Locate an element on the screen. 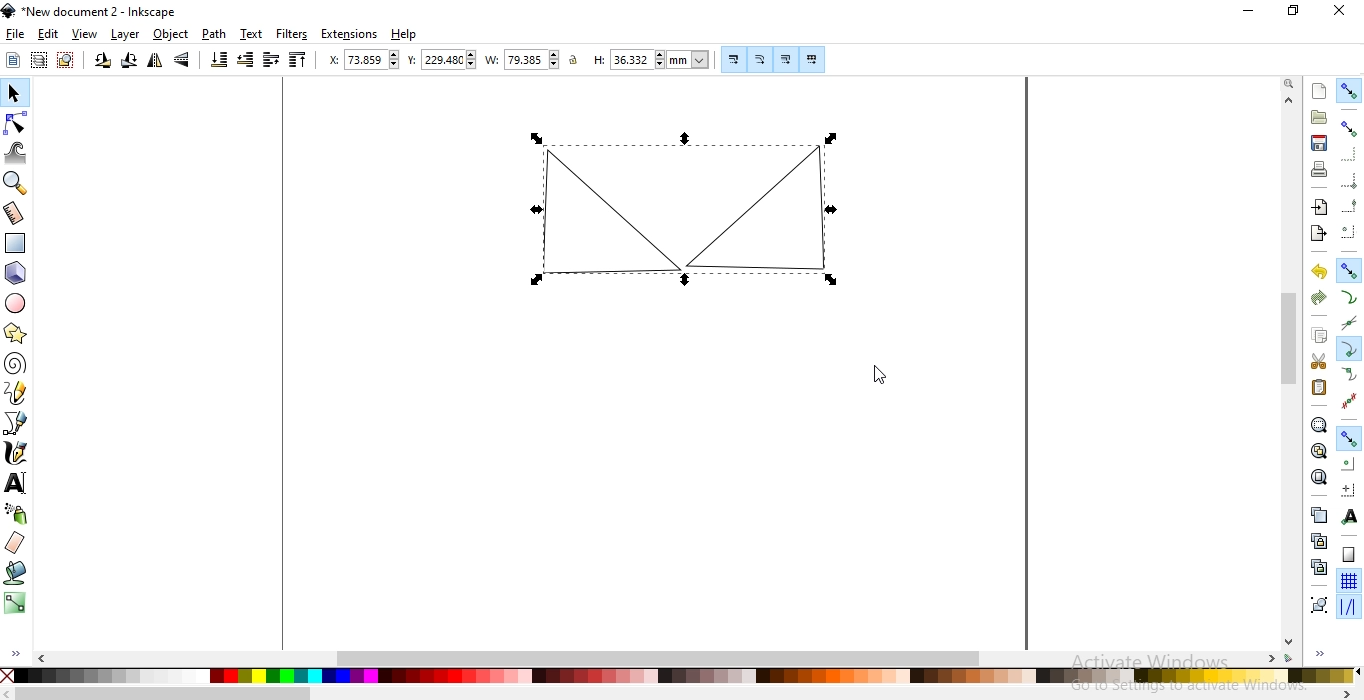  expand/hide sidebar is located at coordinates (13, 658).